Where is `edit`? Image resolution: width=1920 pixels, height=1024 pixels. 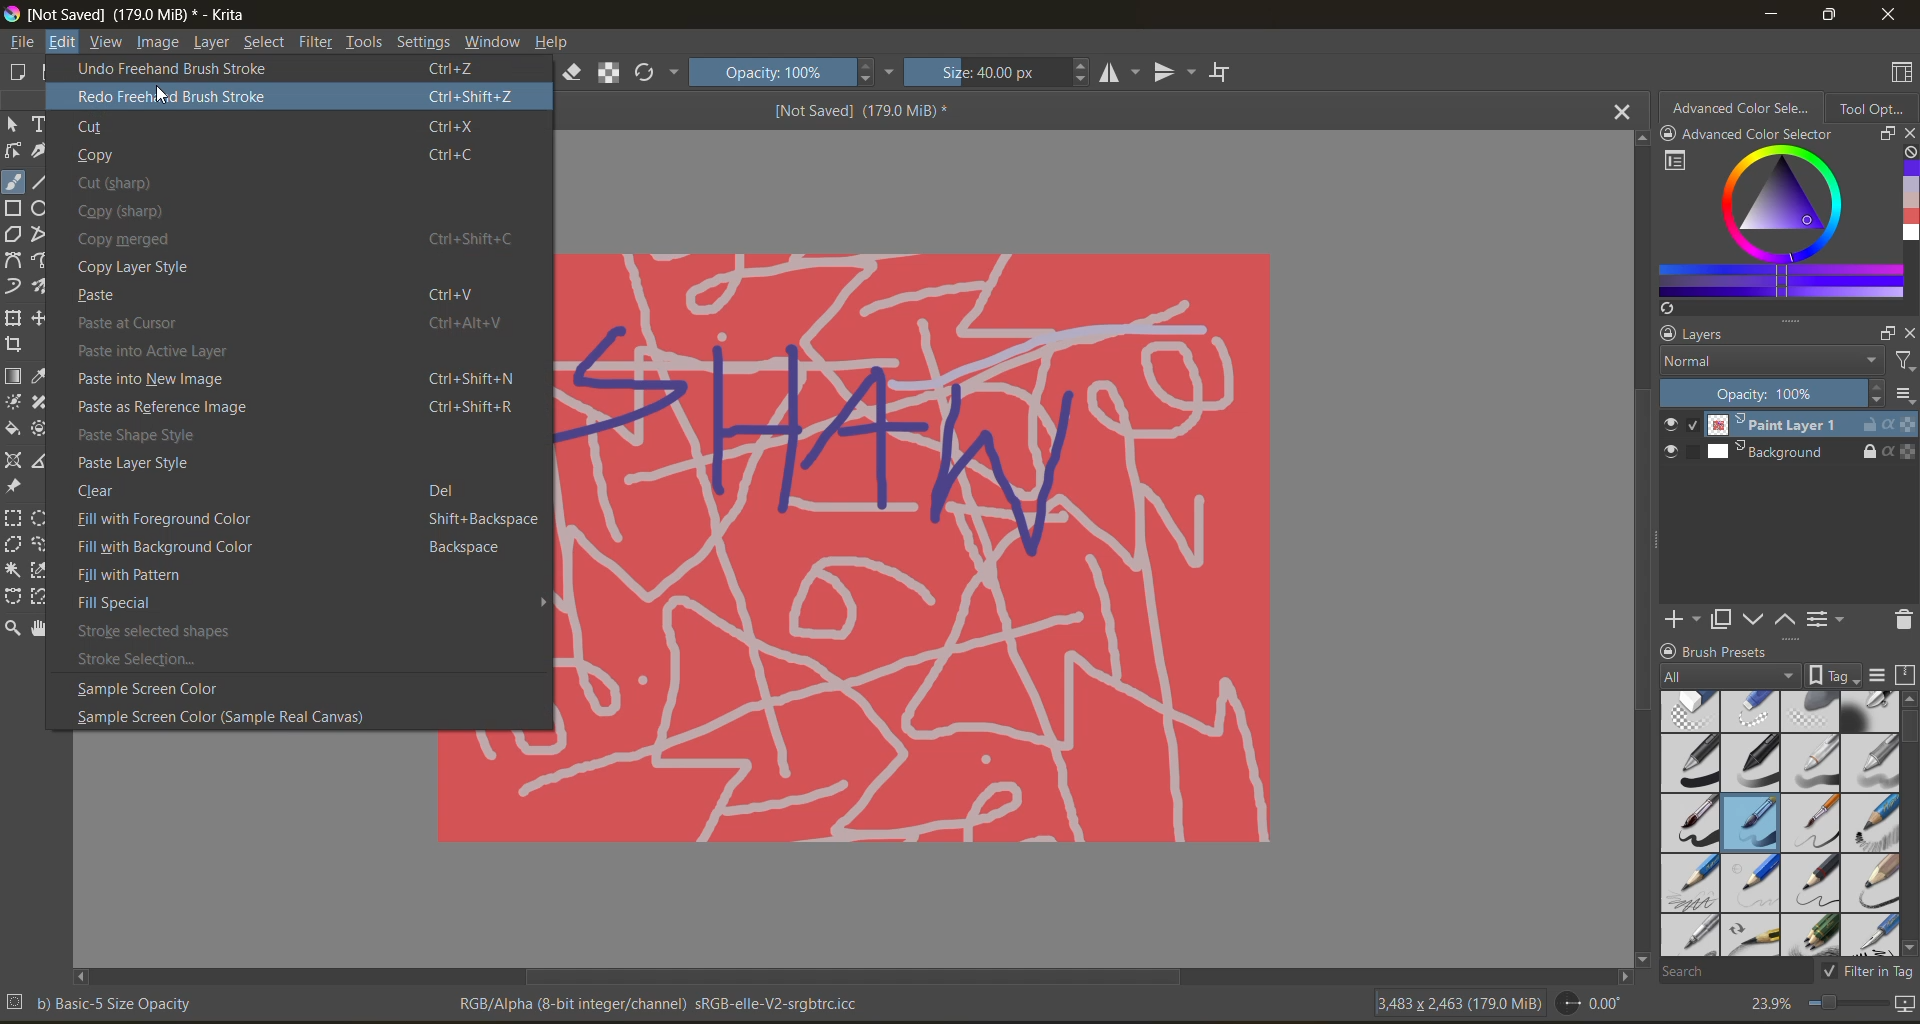 edit is located at coordinates (63, 42).